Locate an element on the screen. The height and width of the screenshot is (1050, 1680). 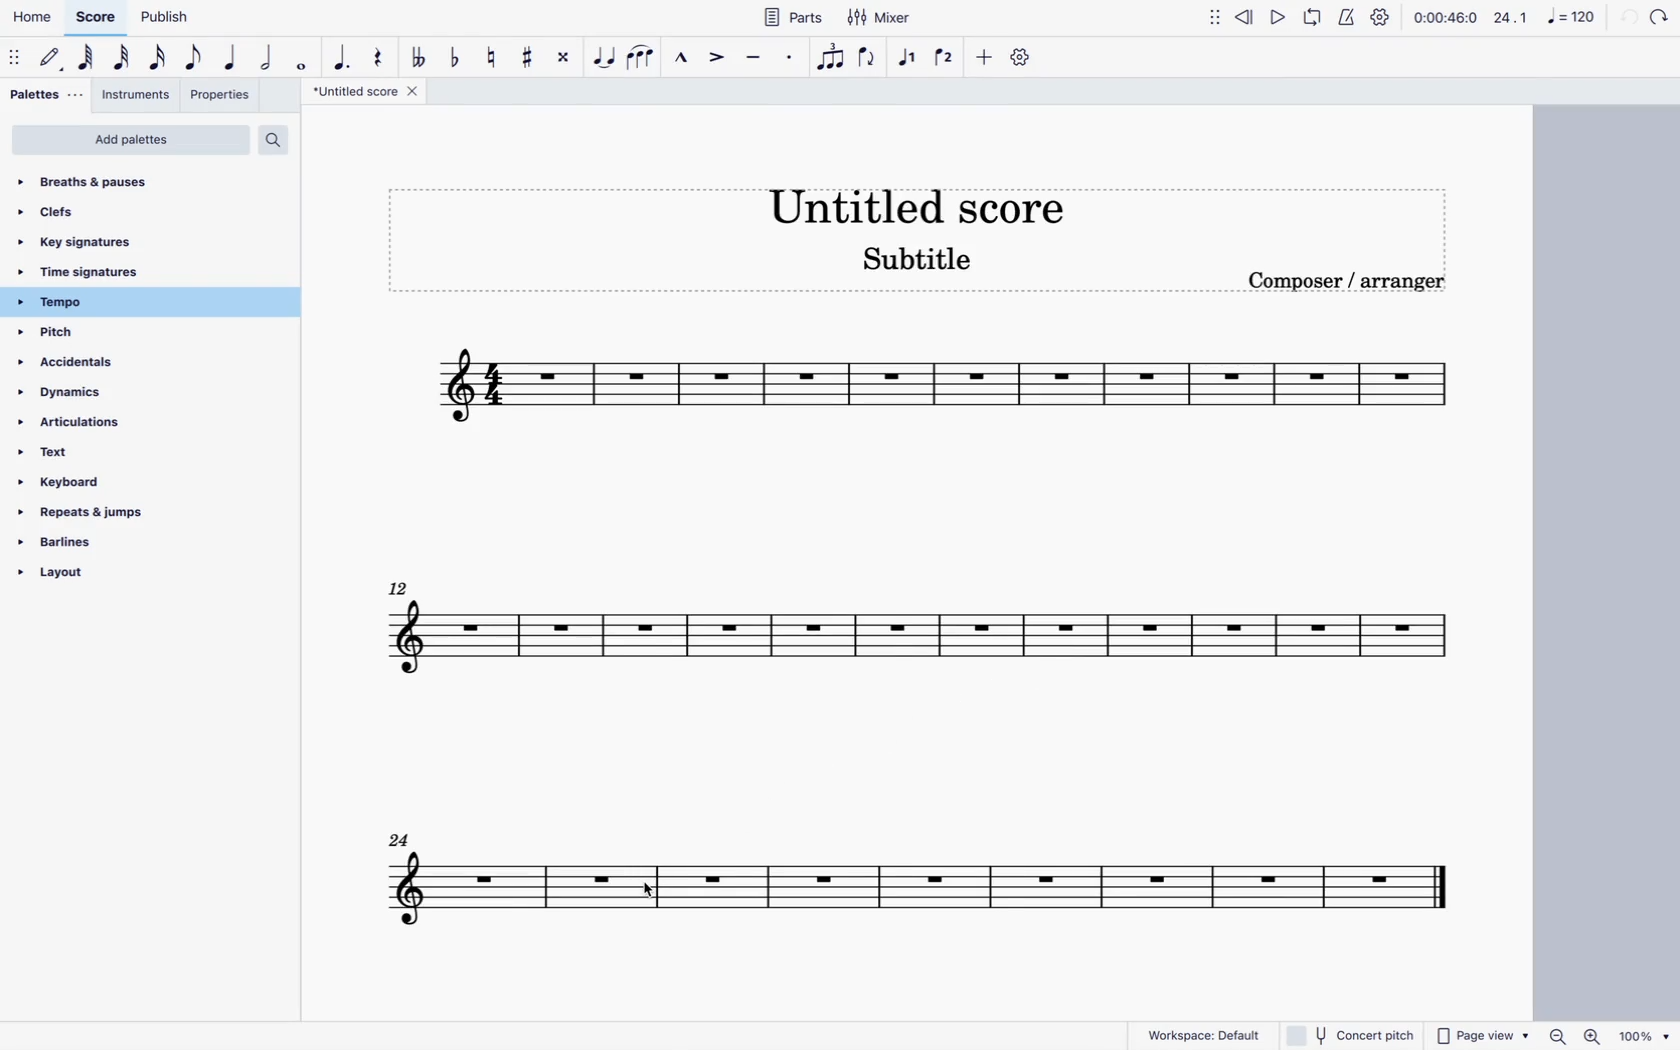
toggle natural is located at coordinates (494, 58).